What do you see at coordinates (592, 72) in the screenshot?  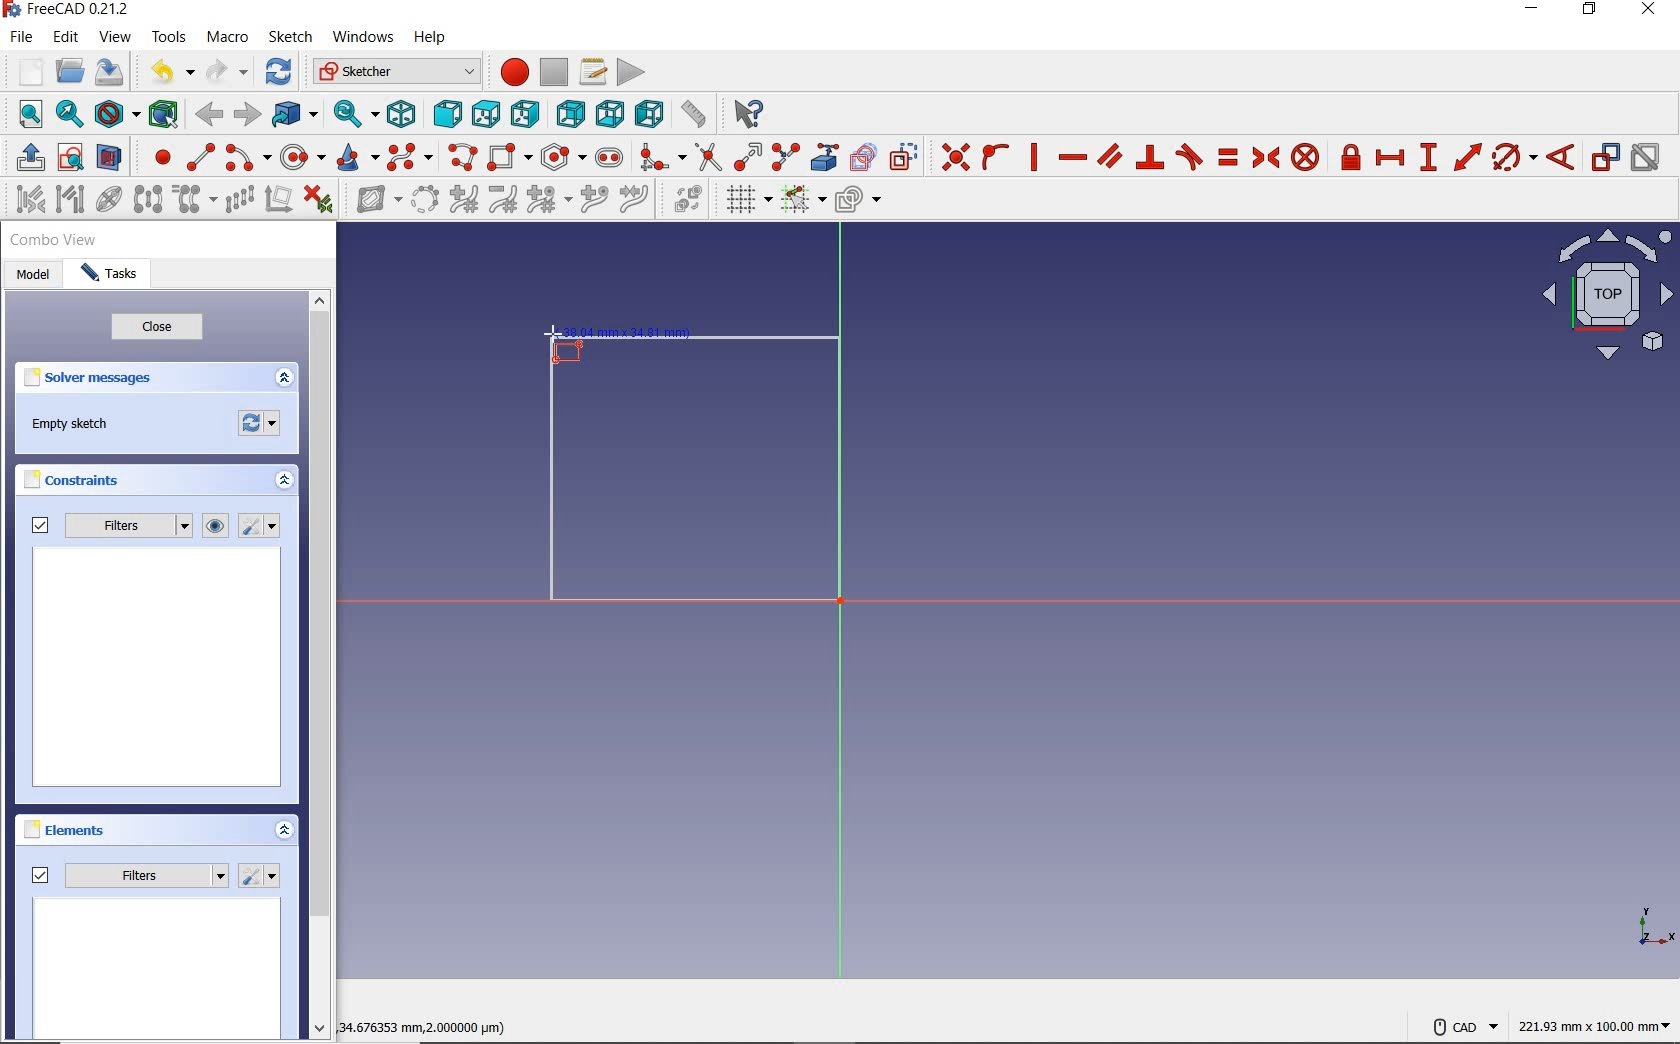 I see `macros` at bounding box center [592, 72].